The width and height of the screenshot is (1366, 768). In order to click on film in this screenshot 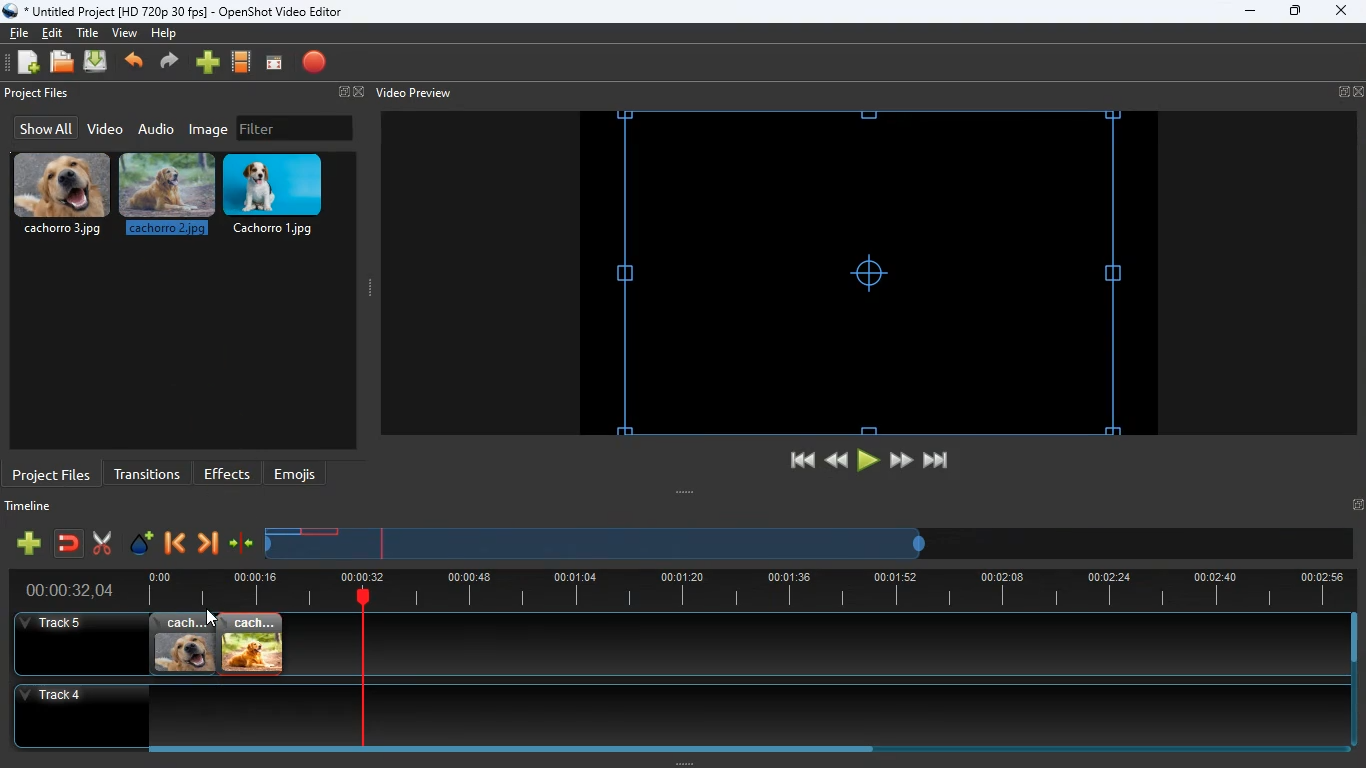, I will do `click(242, 63)`.